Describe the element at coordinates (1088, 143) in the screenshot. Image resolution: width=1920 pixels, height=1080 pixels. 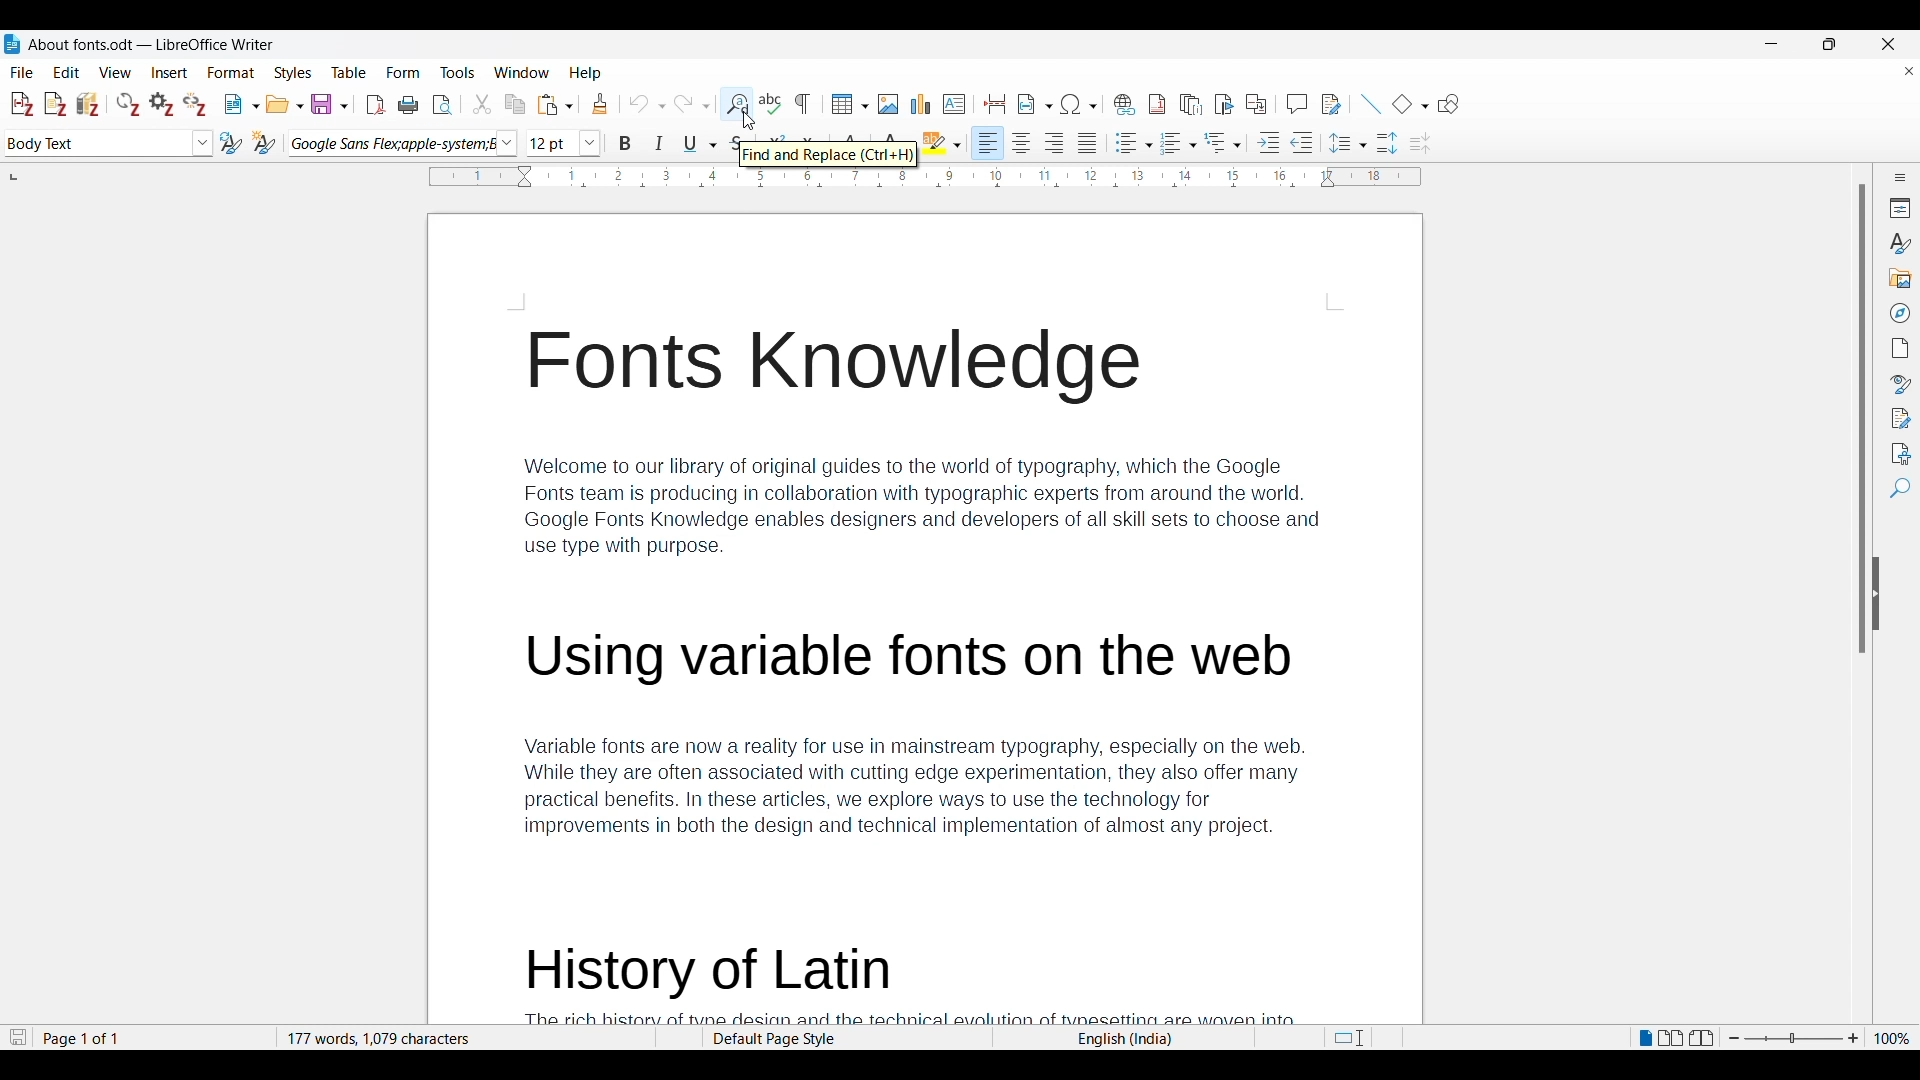
I see `Align justified` at that location.